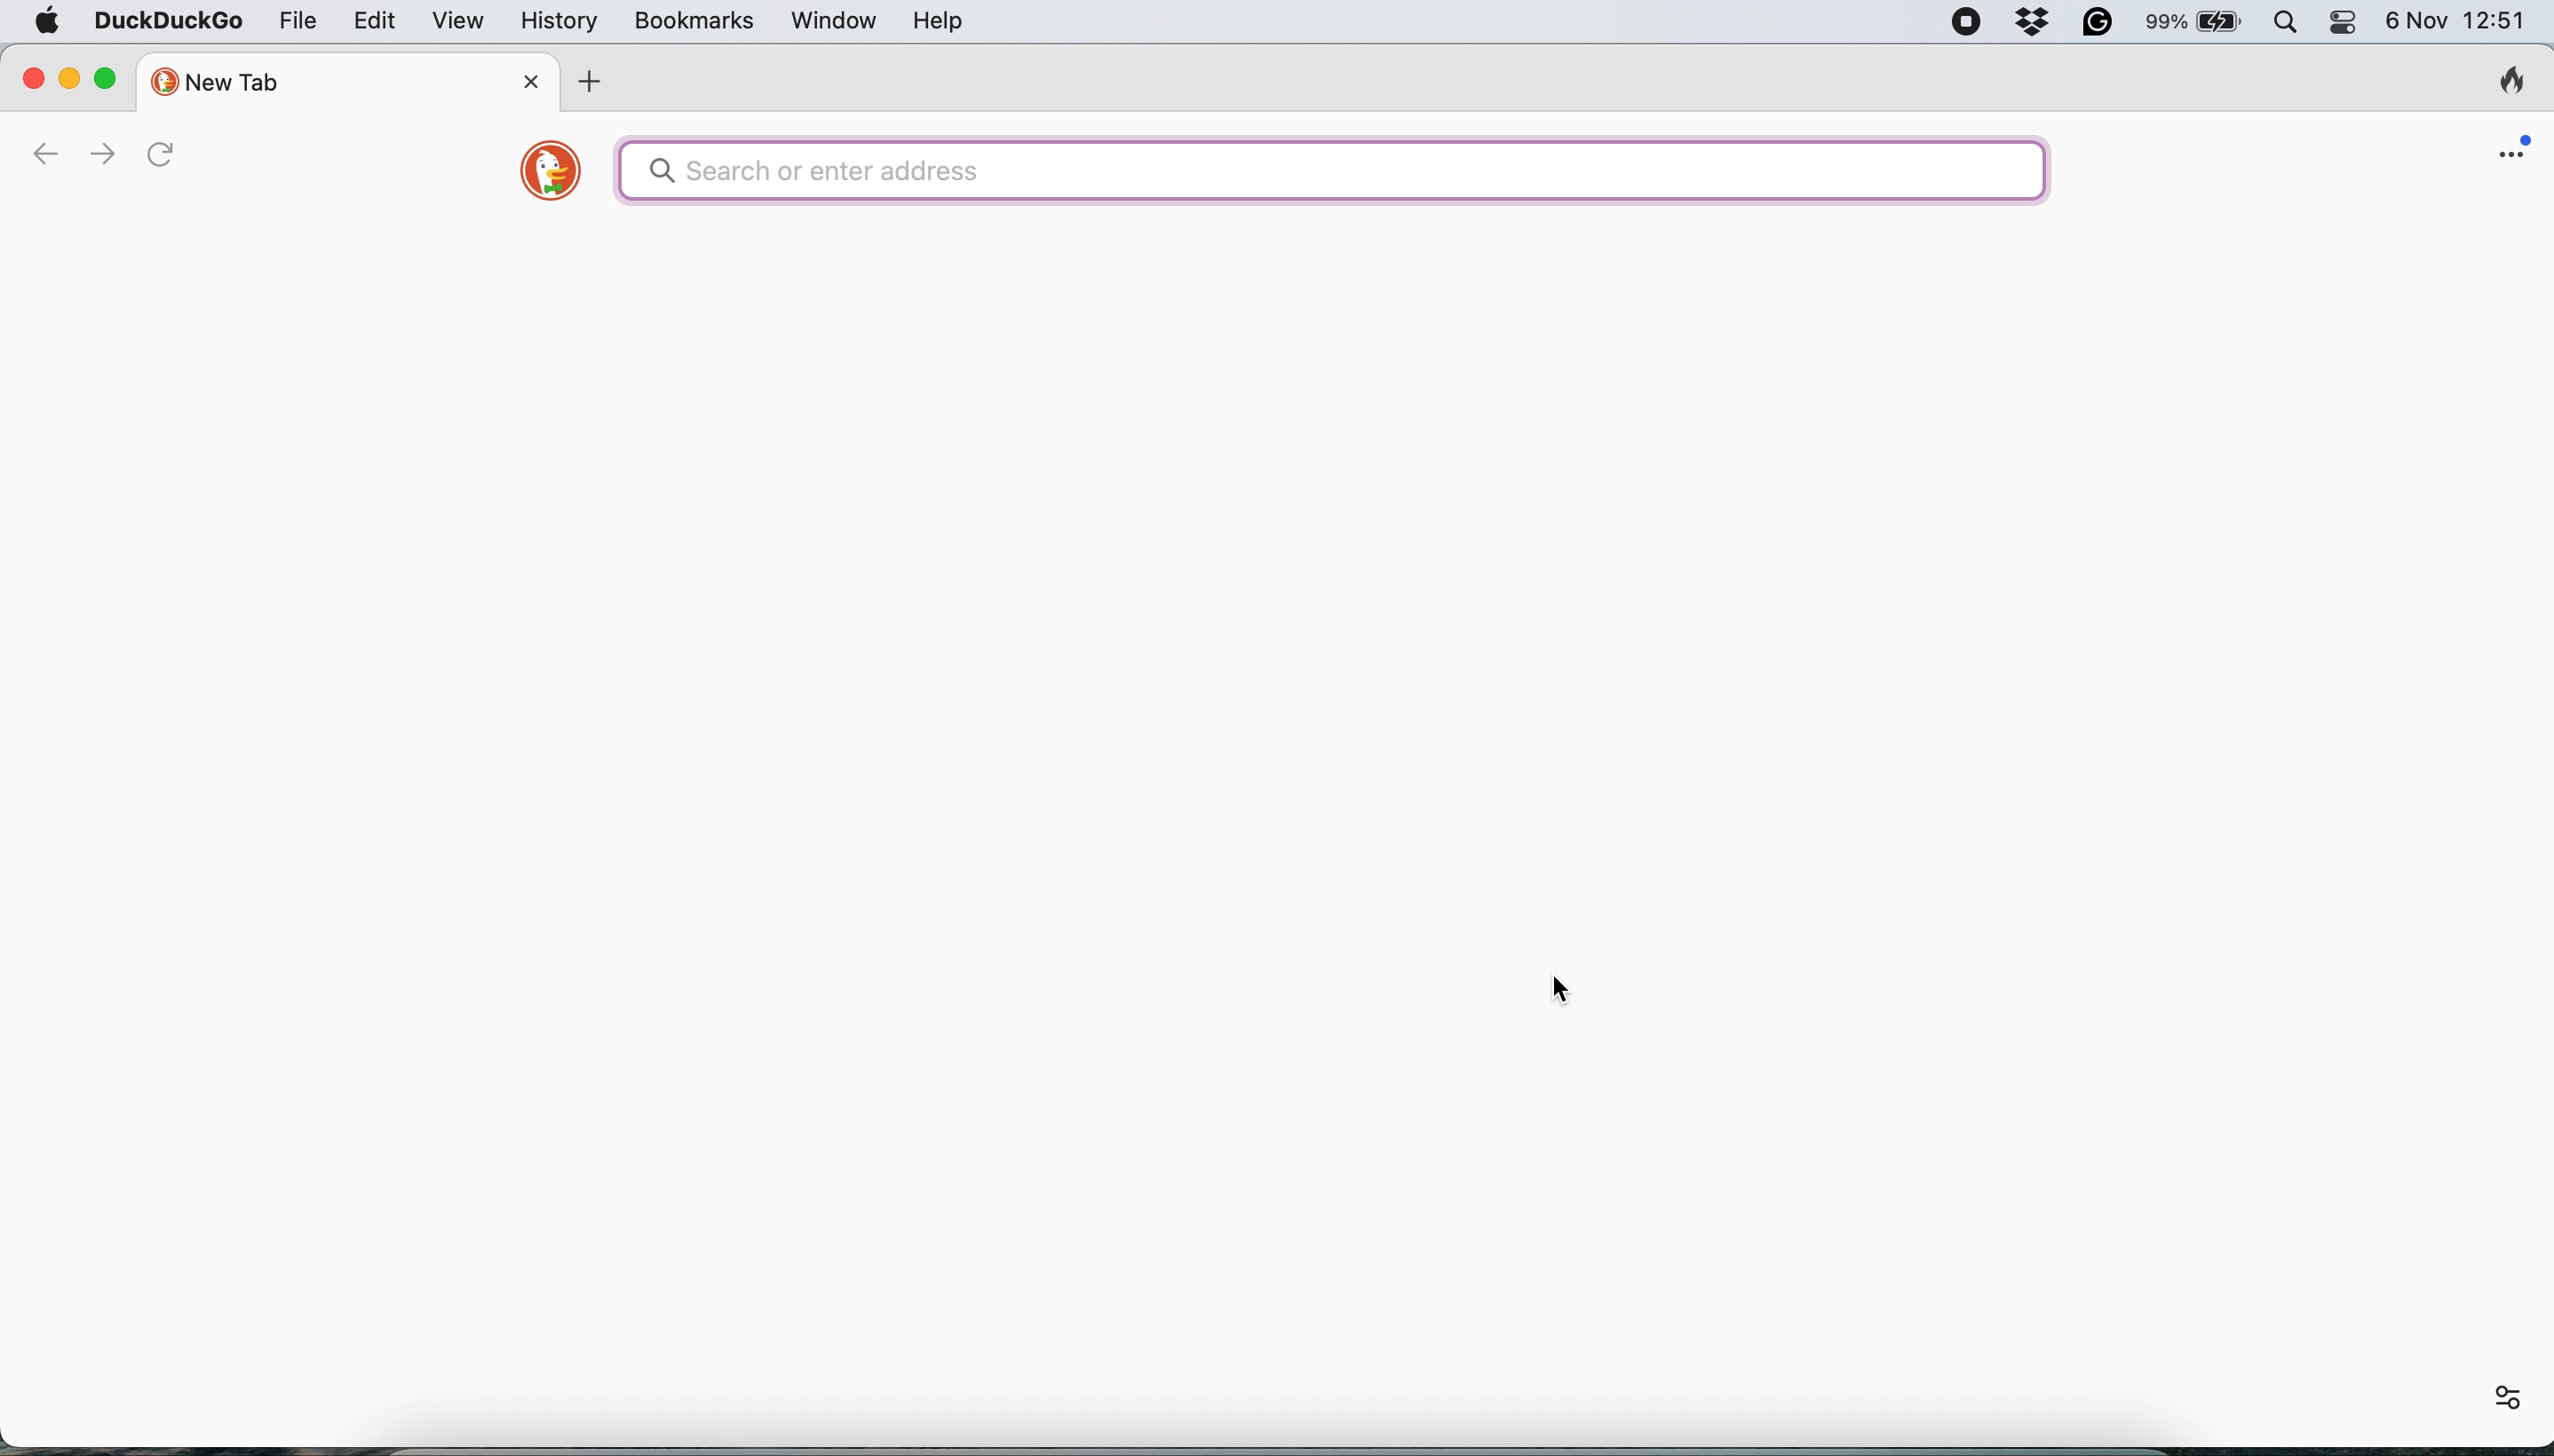  What do you see at coordinates (1560, 990) in the screenshot?
I see `cursor` at bounding box center [1560, 990].